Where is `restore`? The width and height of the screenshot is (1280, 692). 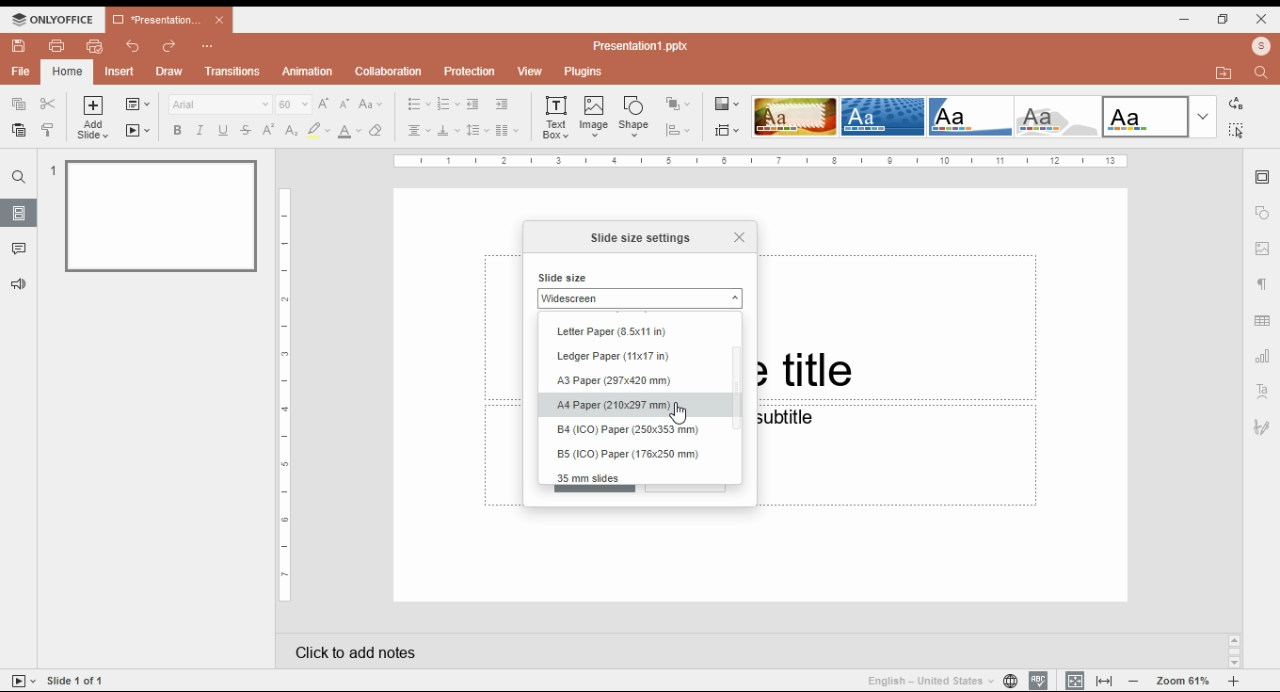
restore is located at coordinates (1223, 19).